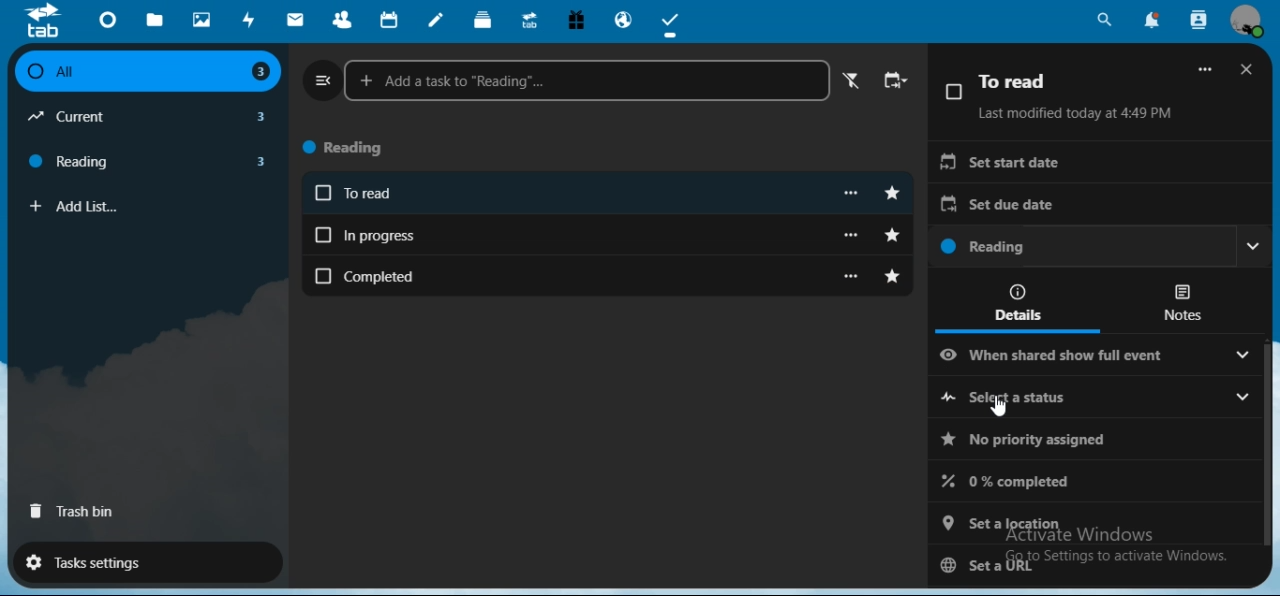 The image size is (1280, 596). Describe the element at coordinates (1254, 246) in the screenshot. I see `Drop down` at that location.